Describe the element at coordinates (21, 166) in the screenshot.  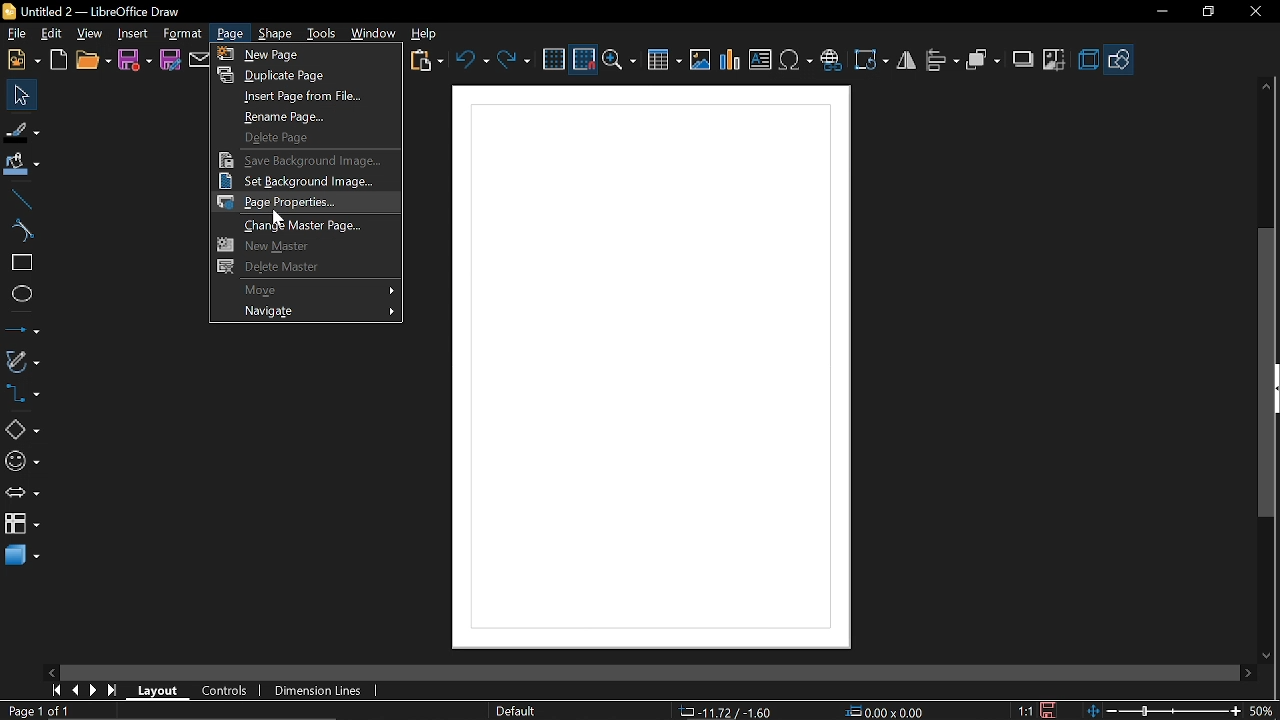
I see `Fill color` at that location.